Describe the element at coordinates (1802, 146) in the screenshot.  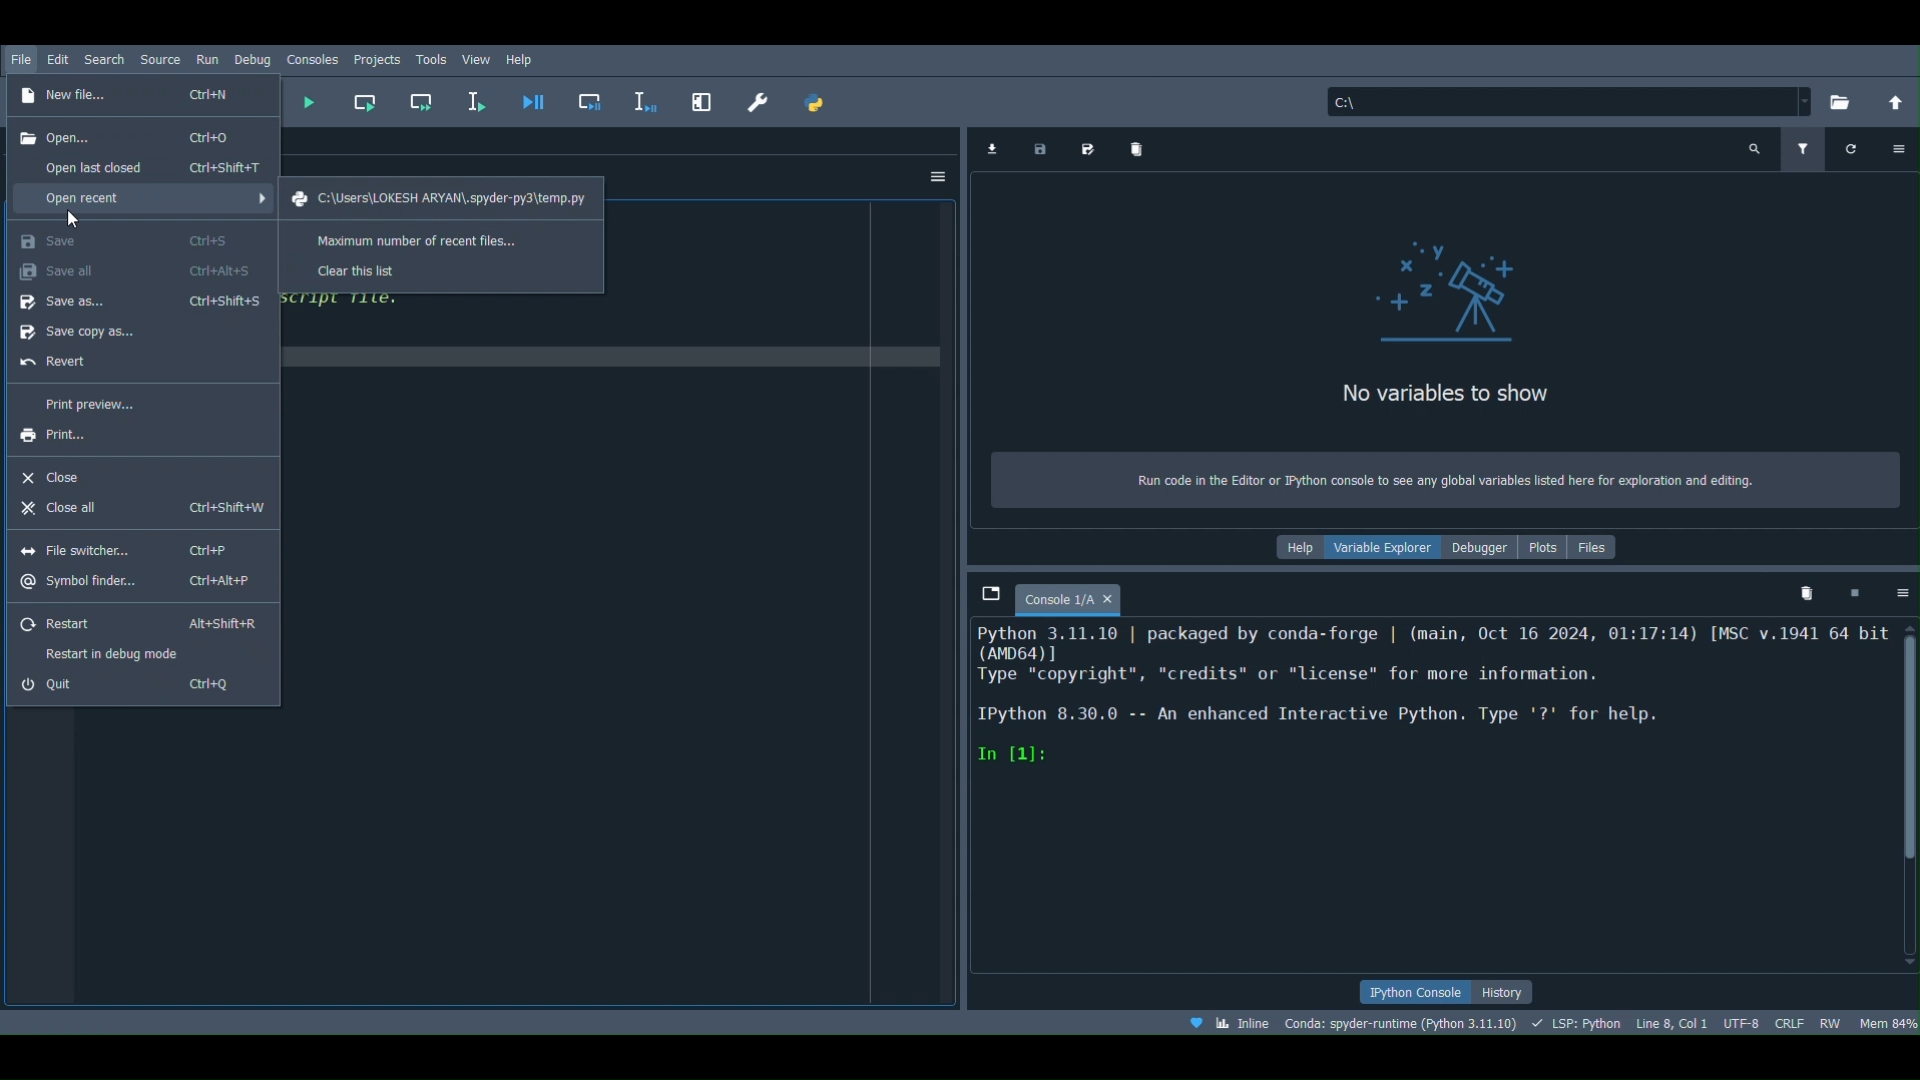
I see `Filter variables` at that location.